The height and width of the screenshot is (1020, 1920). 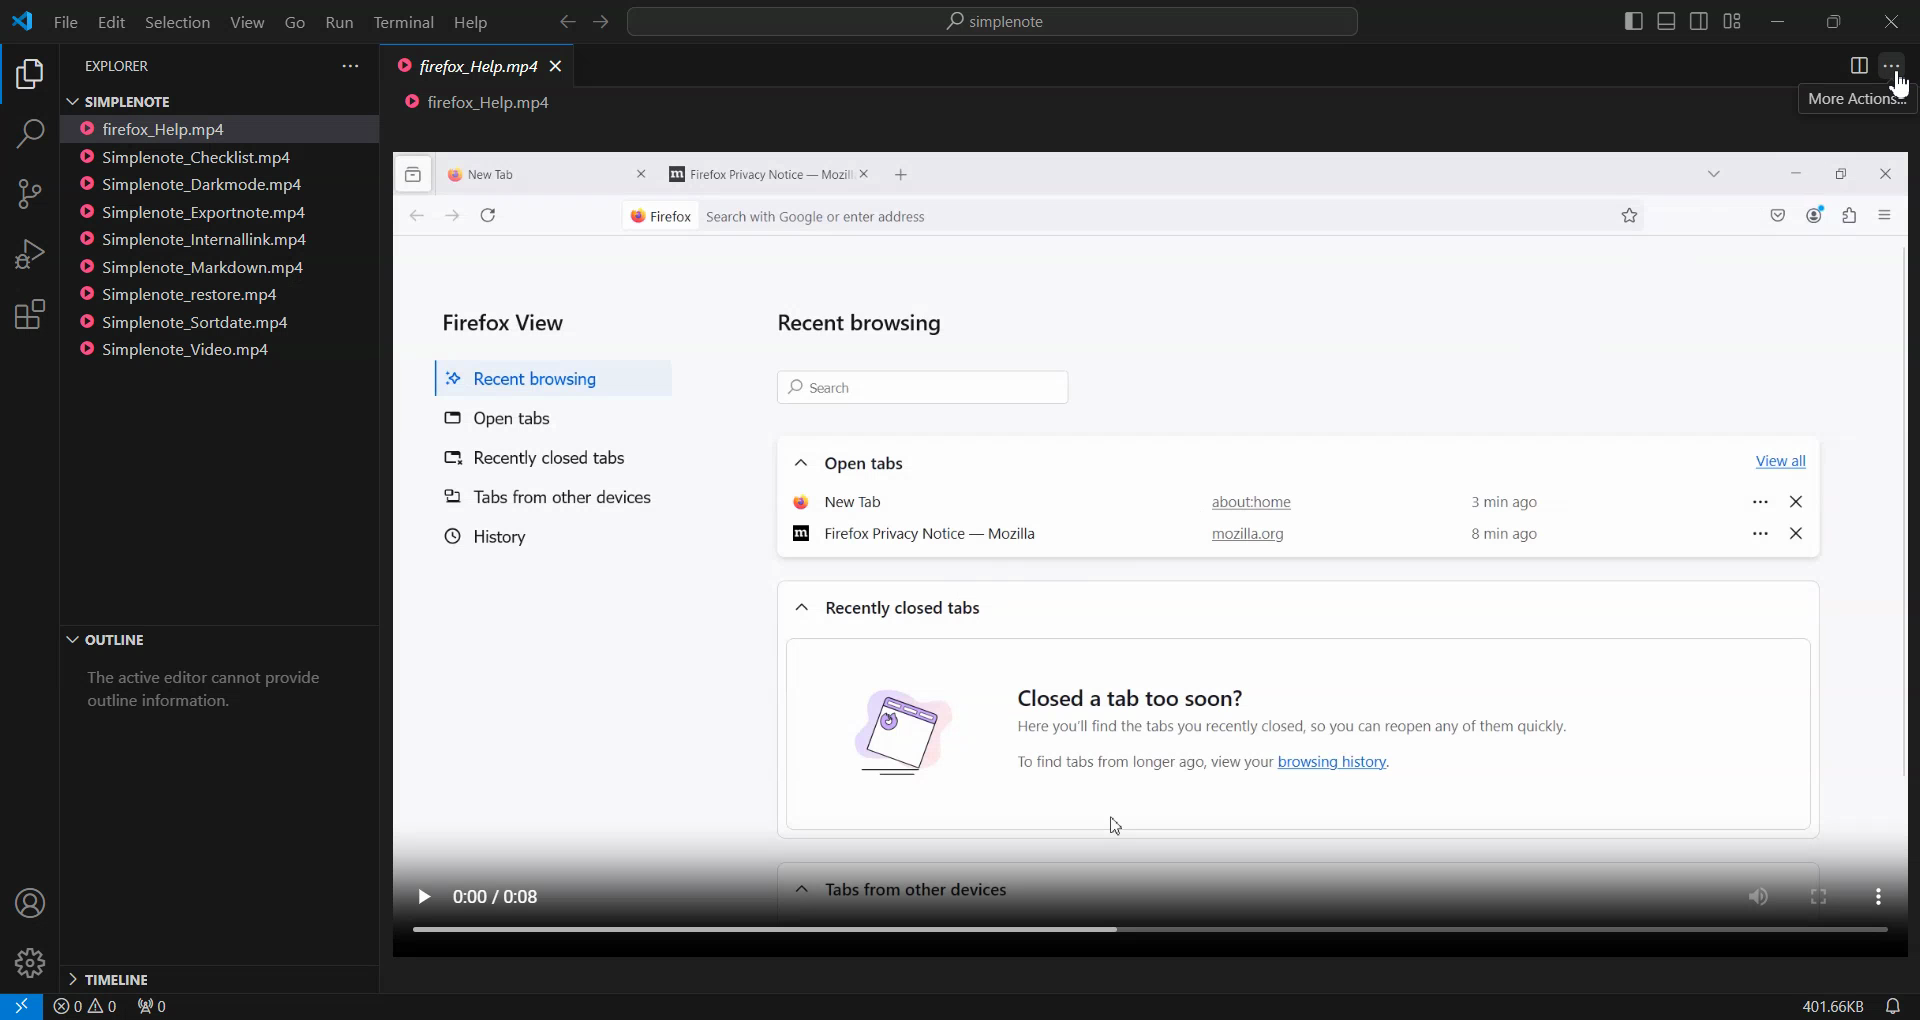 What do you see at coordinates (1353, 762) in the screenshot?
I see ` browsing history.` at bounding box center [1353, 762].